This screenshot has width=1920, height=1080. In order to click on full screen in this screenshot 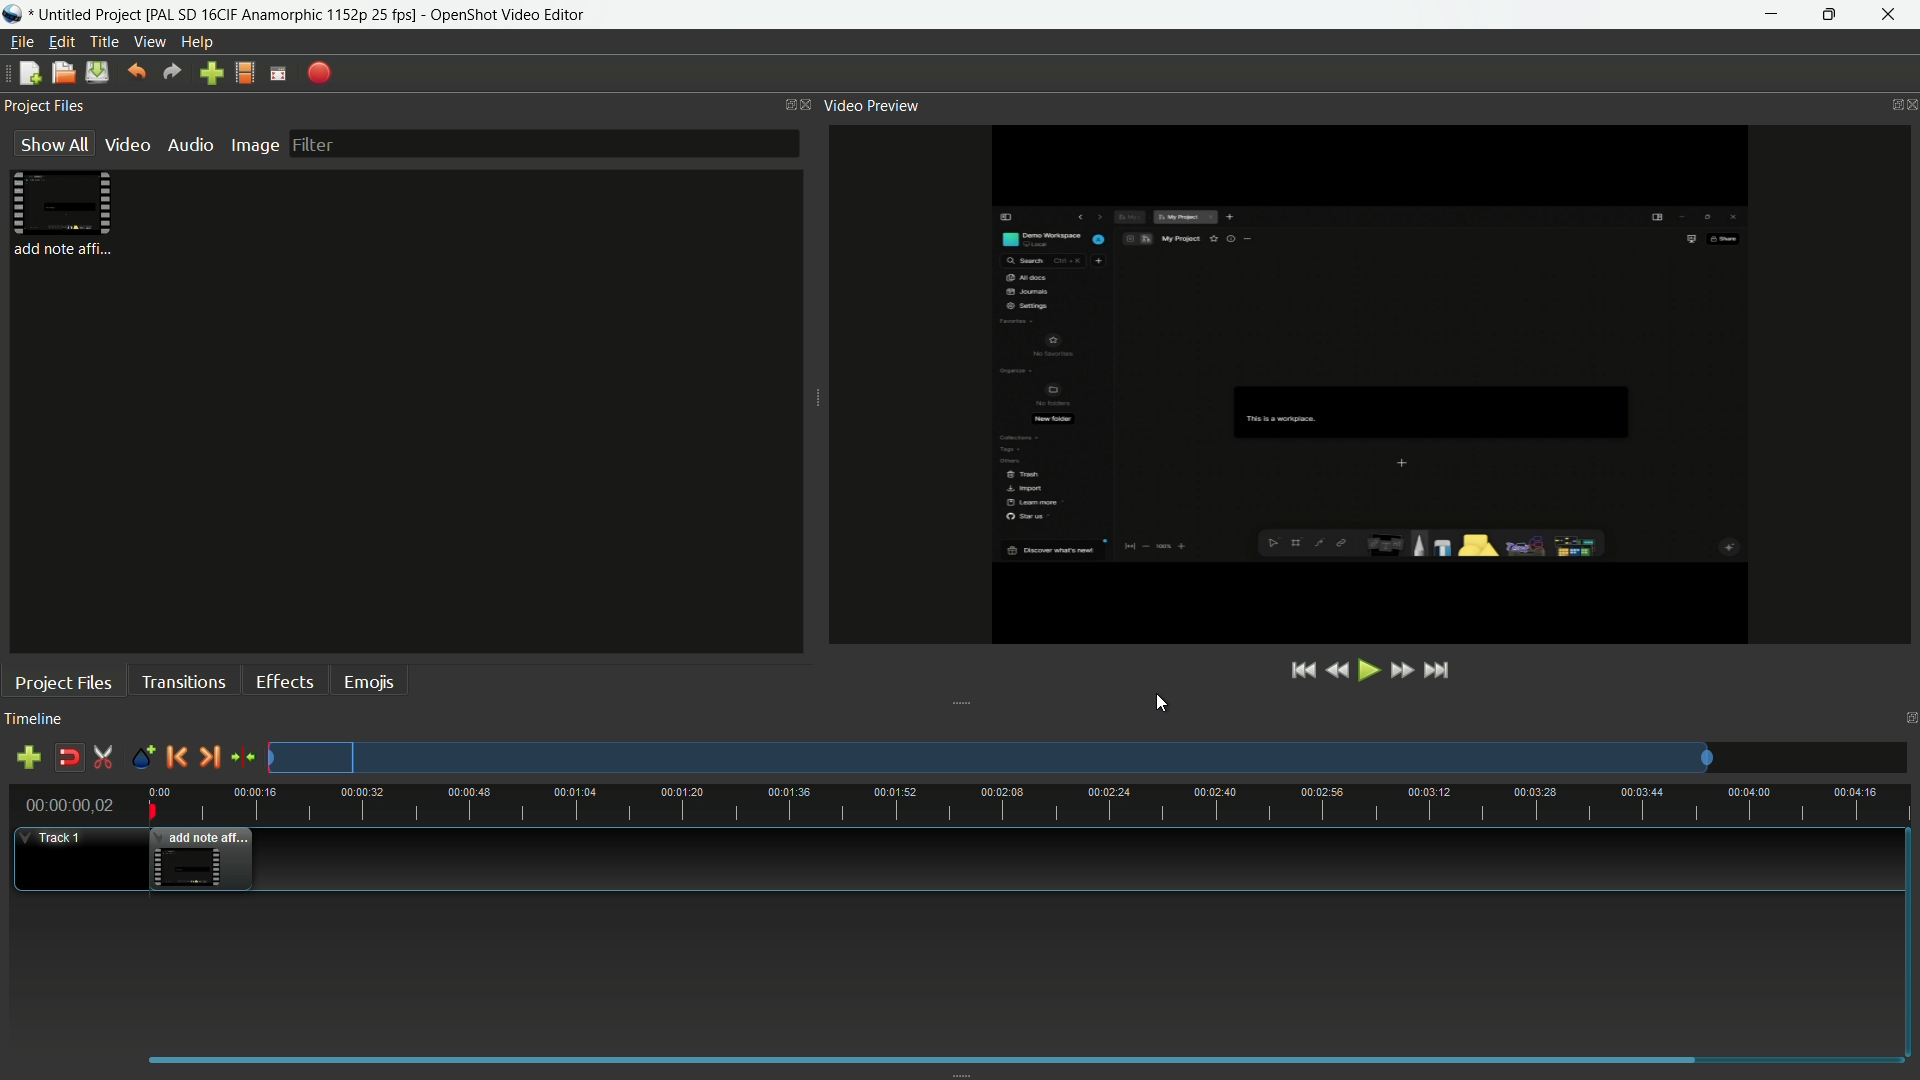, I will do `click(280, 74)`.